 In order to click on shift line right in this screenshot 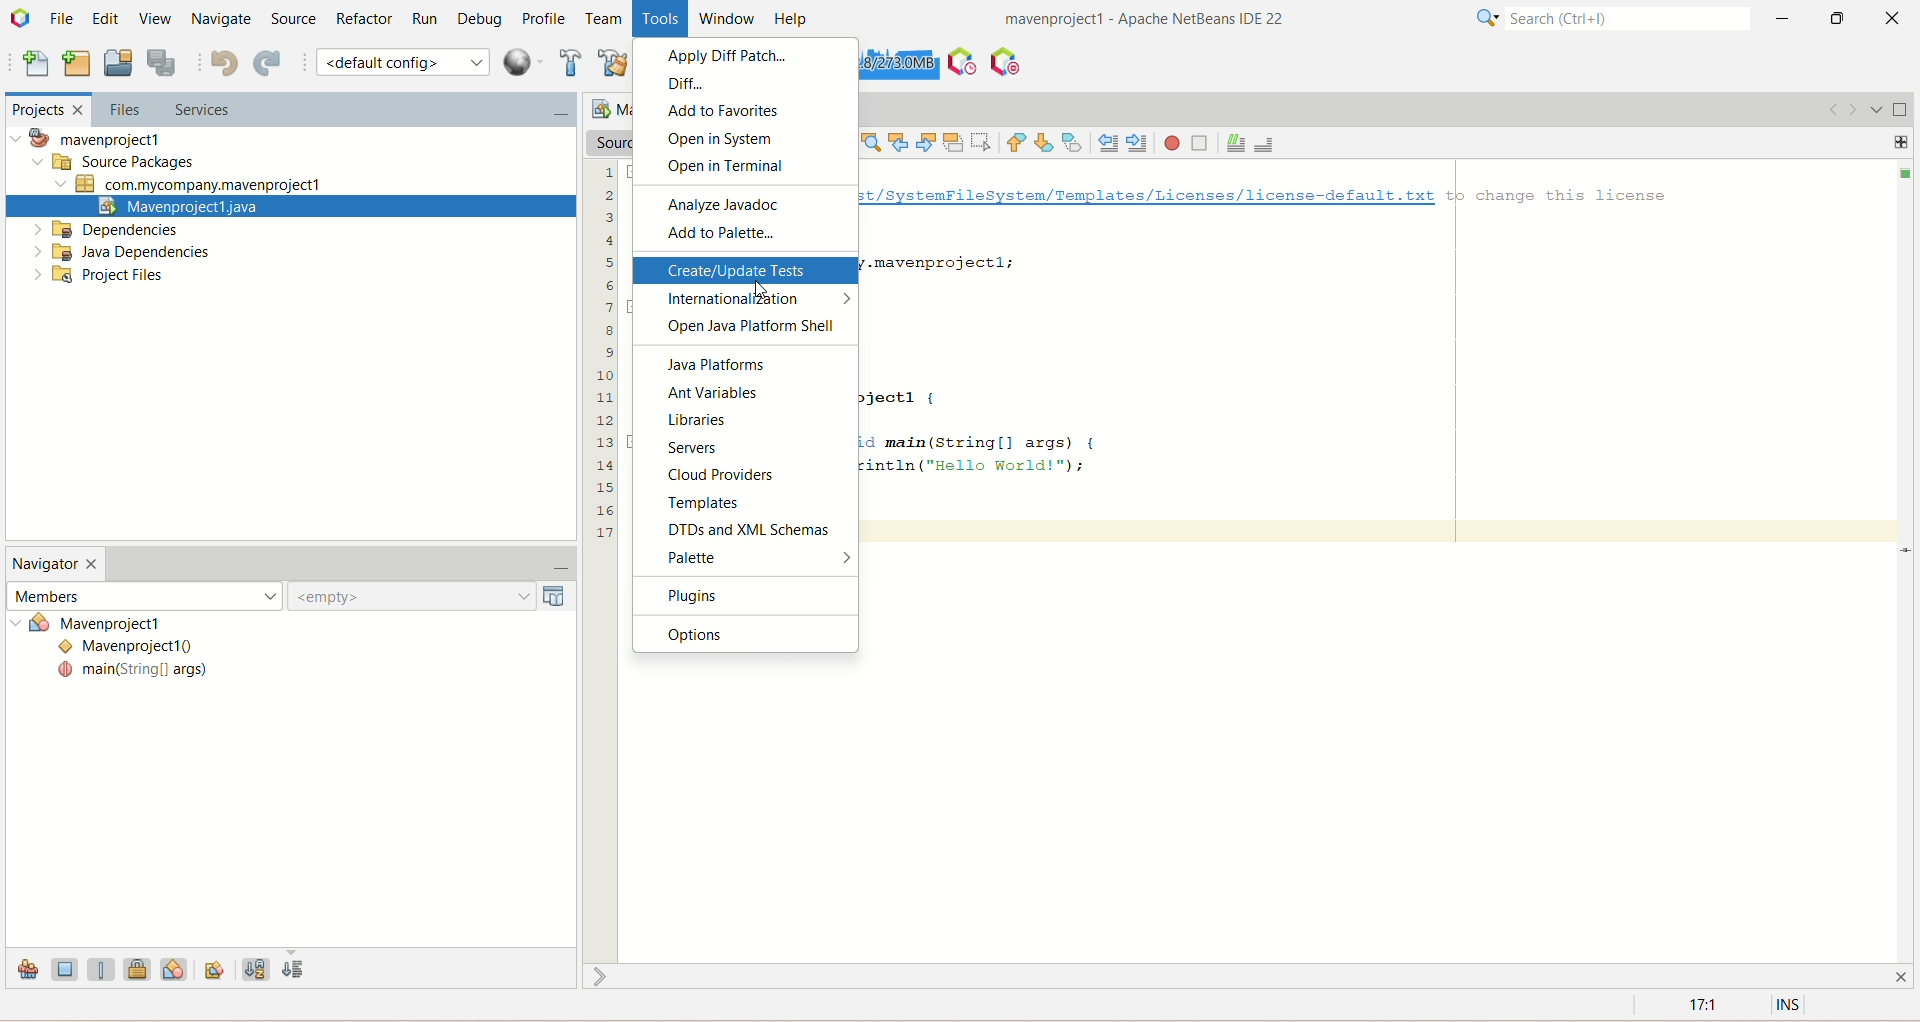, I will do `click(1138, 143)`.